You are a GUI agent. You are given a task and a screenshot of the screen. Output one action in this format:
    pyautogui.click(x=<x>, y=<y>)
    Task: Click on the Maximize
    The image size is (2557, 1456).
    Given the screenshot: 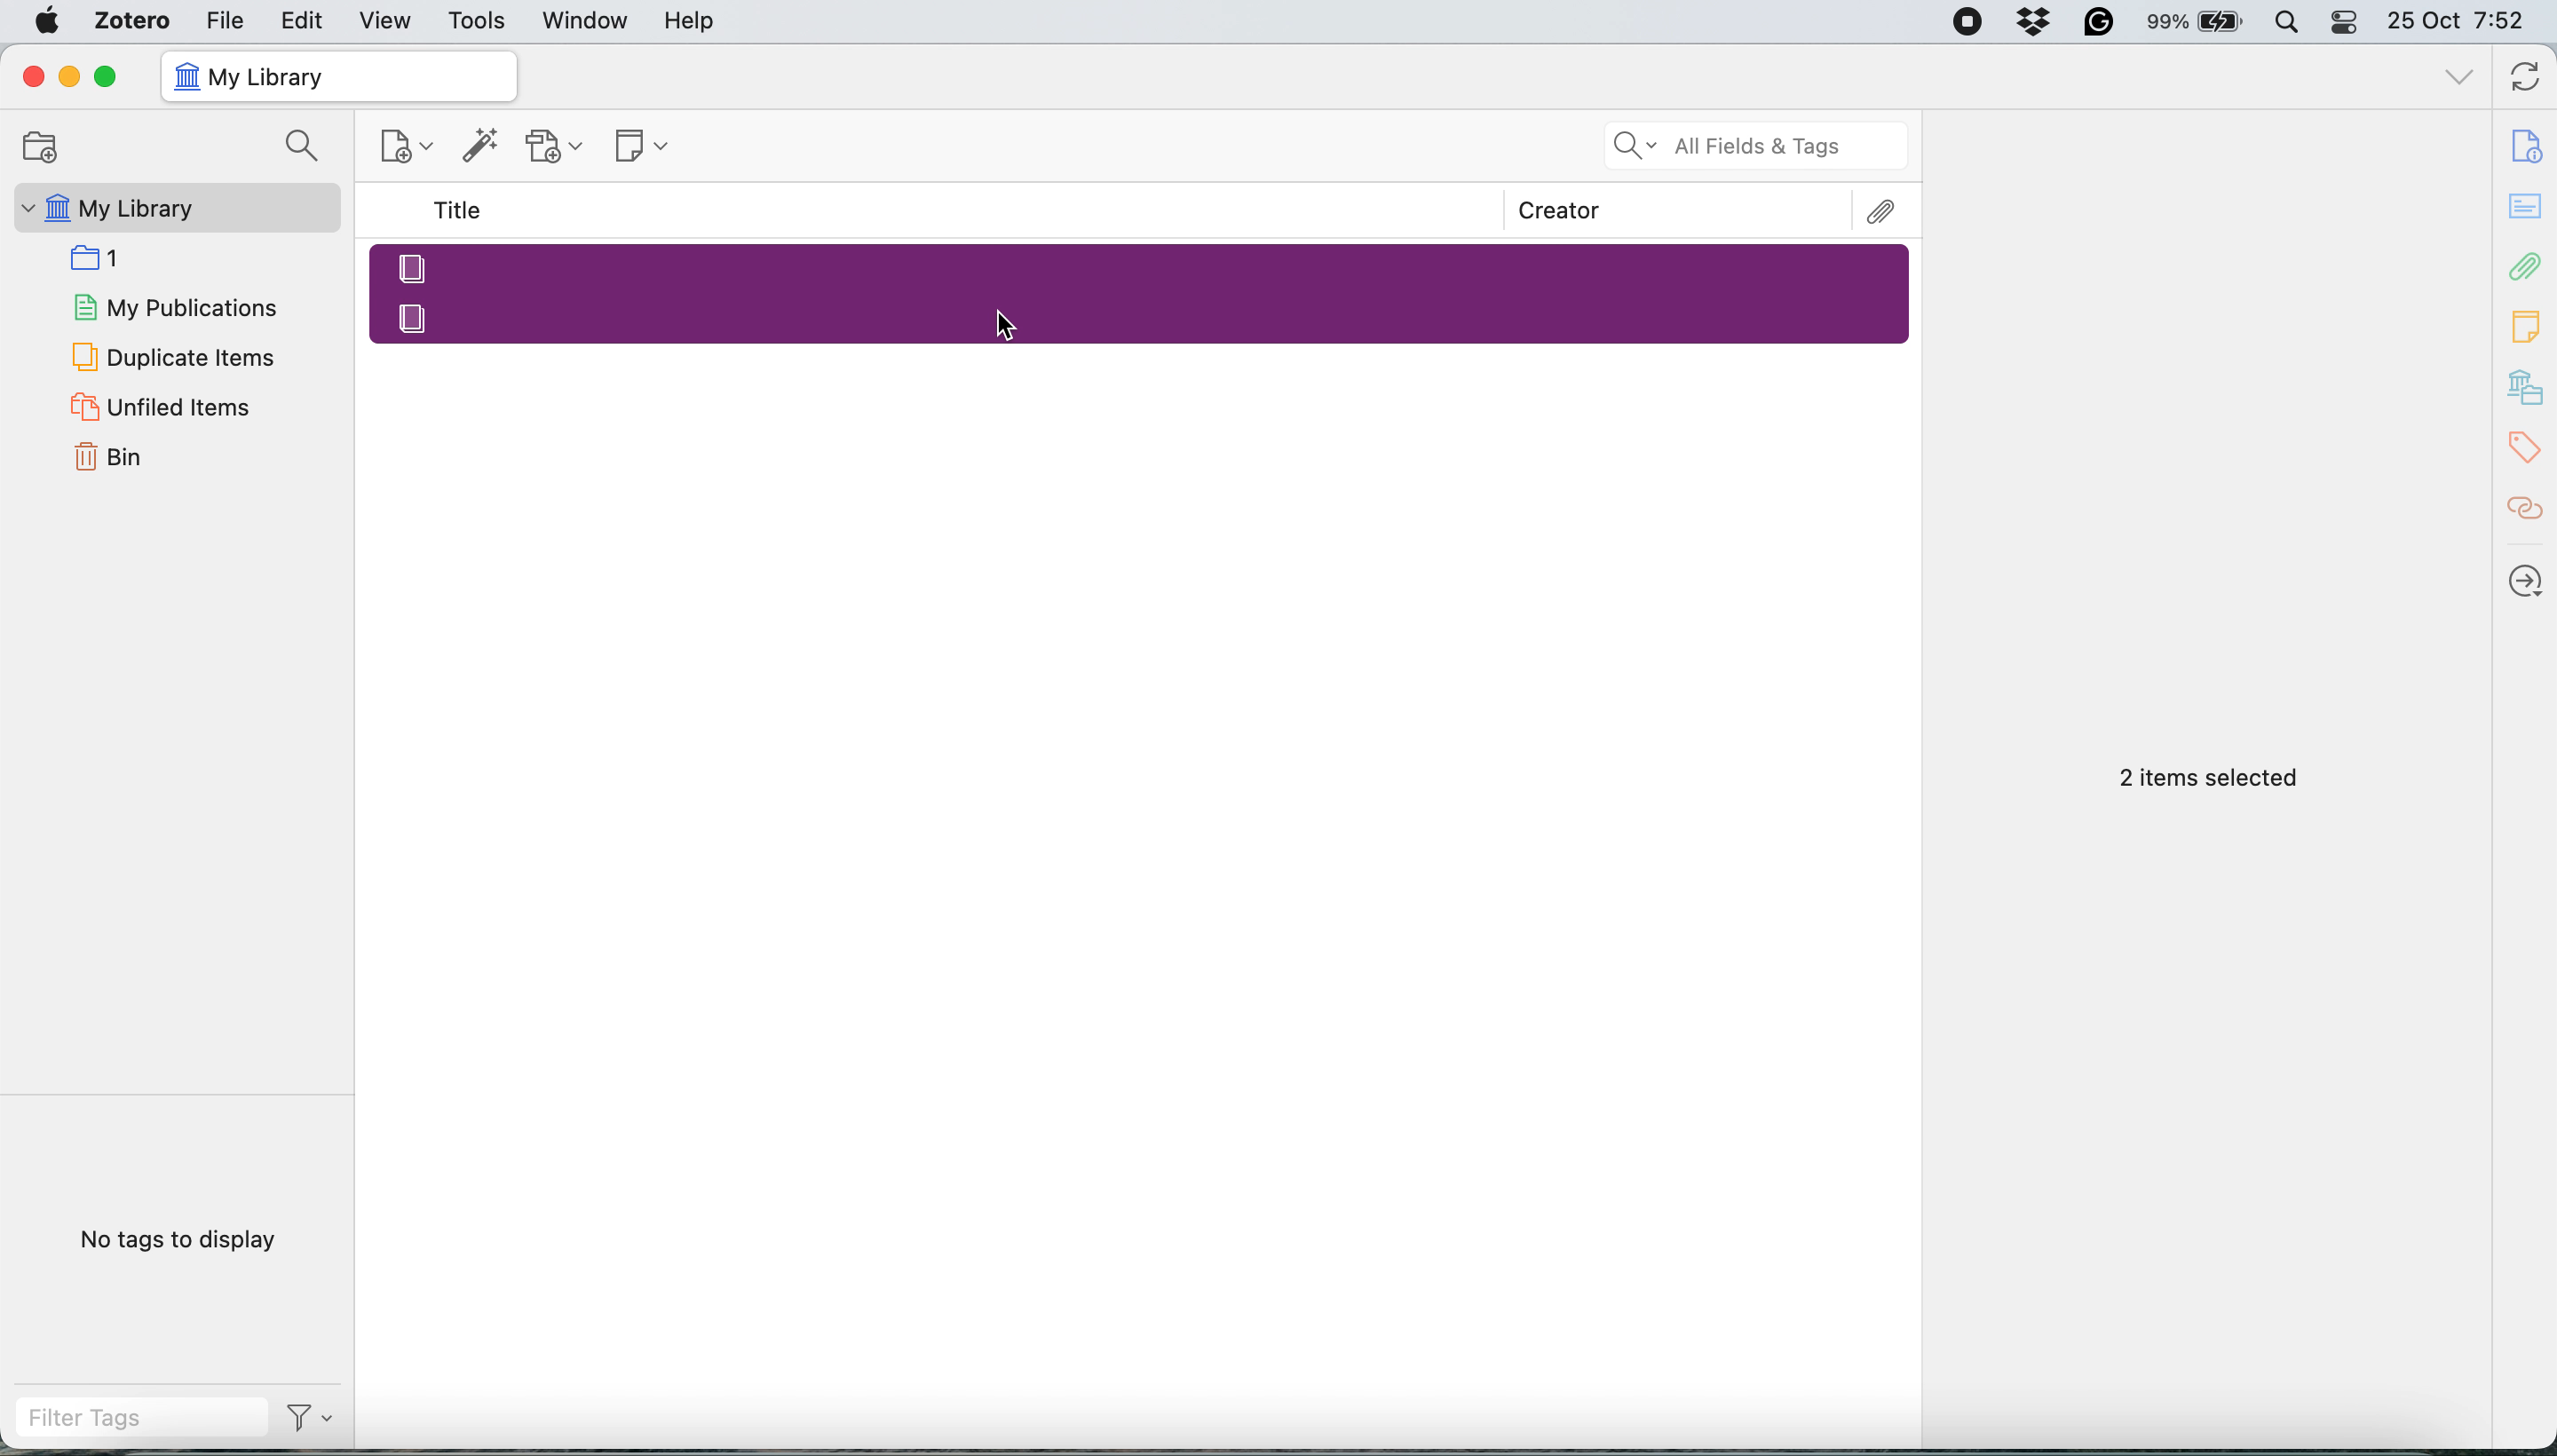 What is the action you would take?
    pyautogui.click(x=105, y=78)
    